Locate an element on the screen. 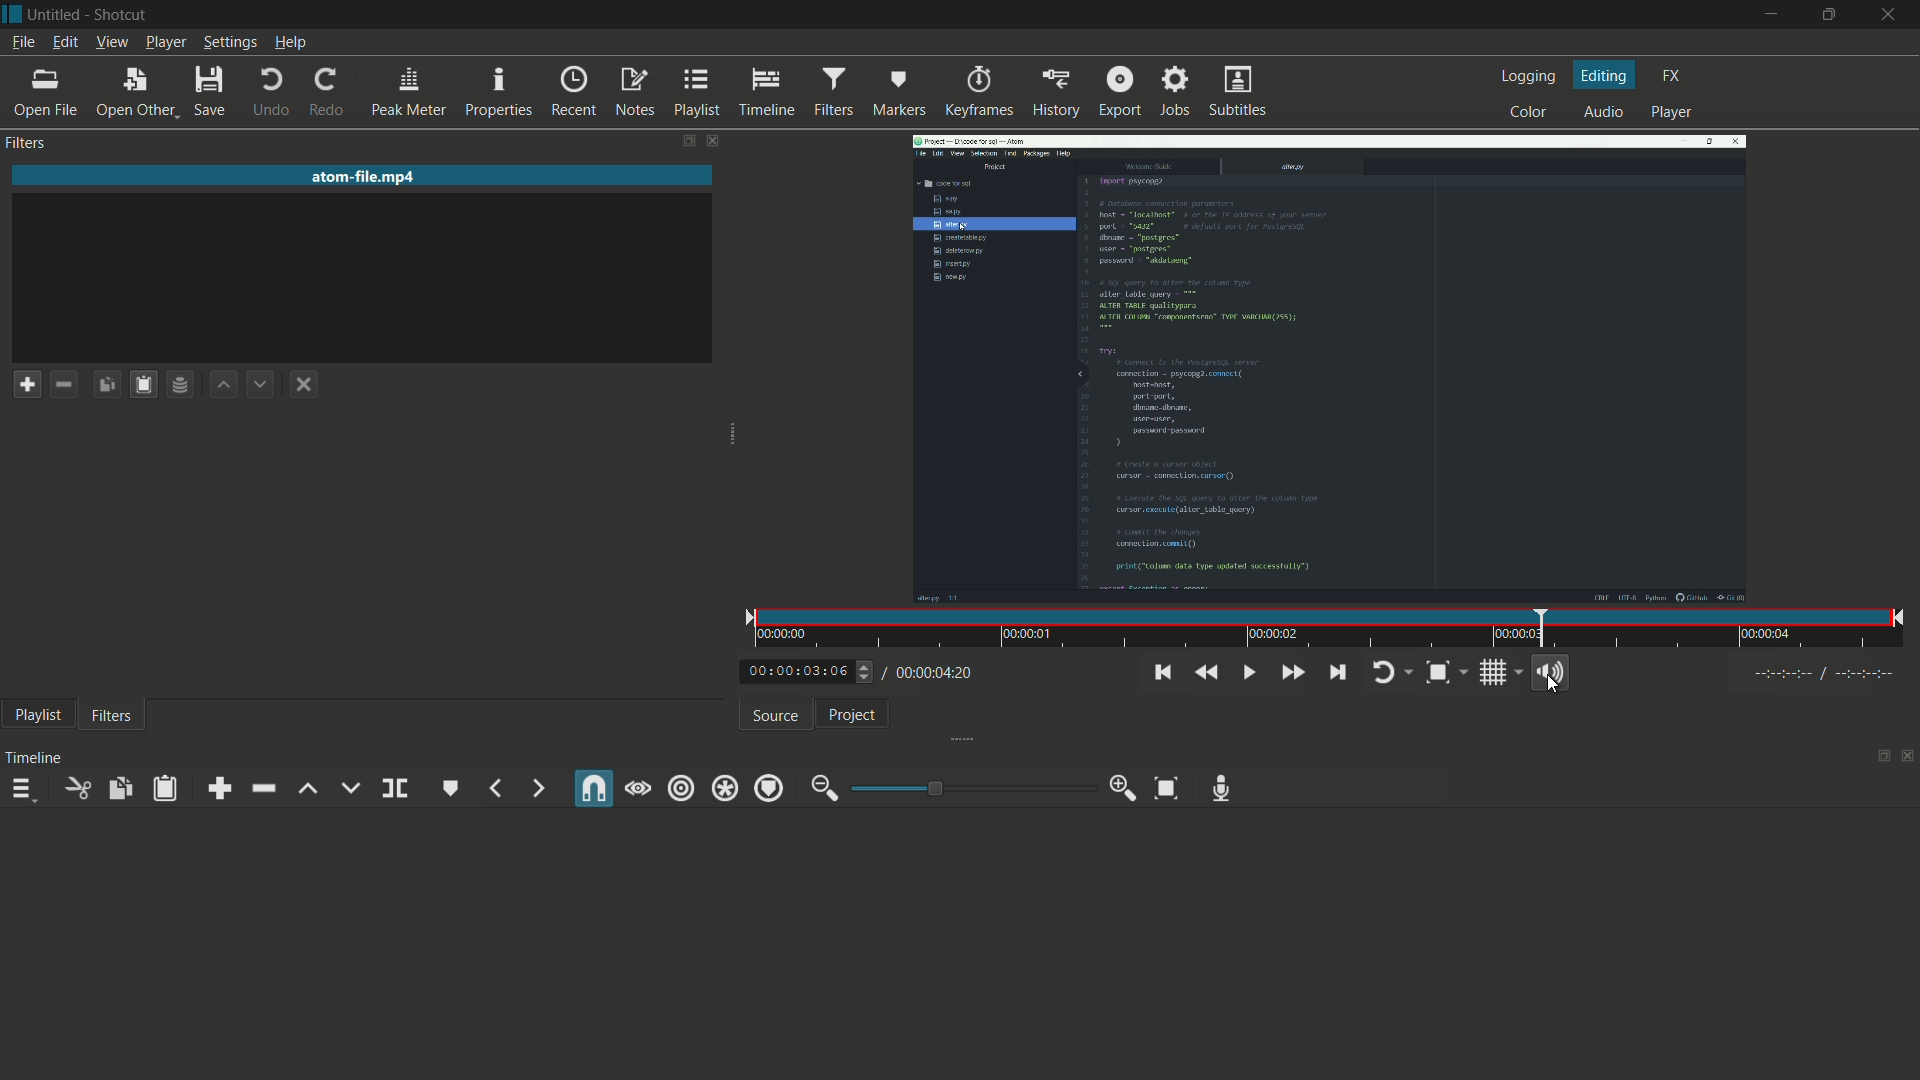 Image resolution: width=1920 pixels, height=1080 pixels. delete ripple is located at coordinates (260, 789).